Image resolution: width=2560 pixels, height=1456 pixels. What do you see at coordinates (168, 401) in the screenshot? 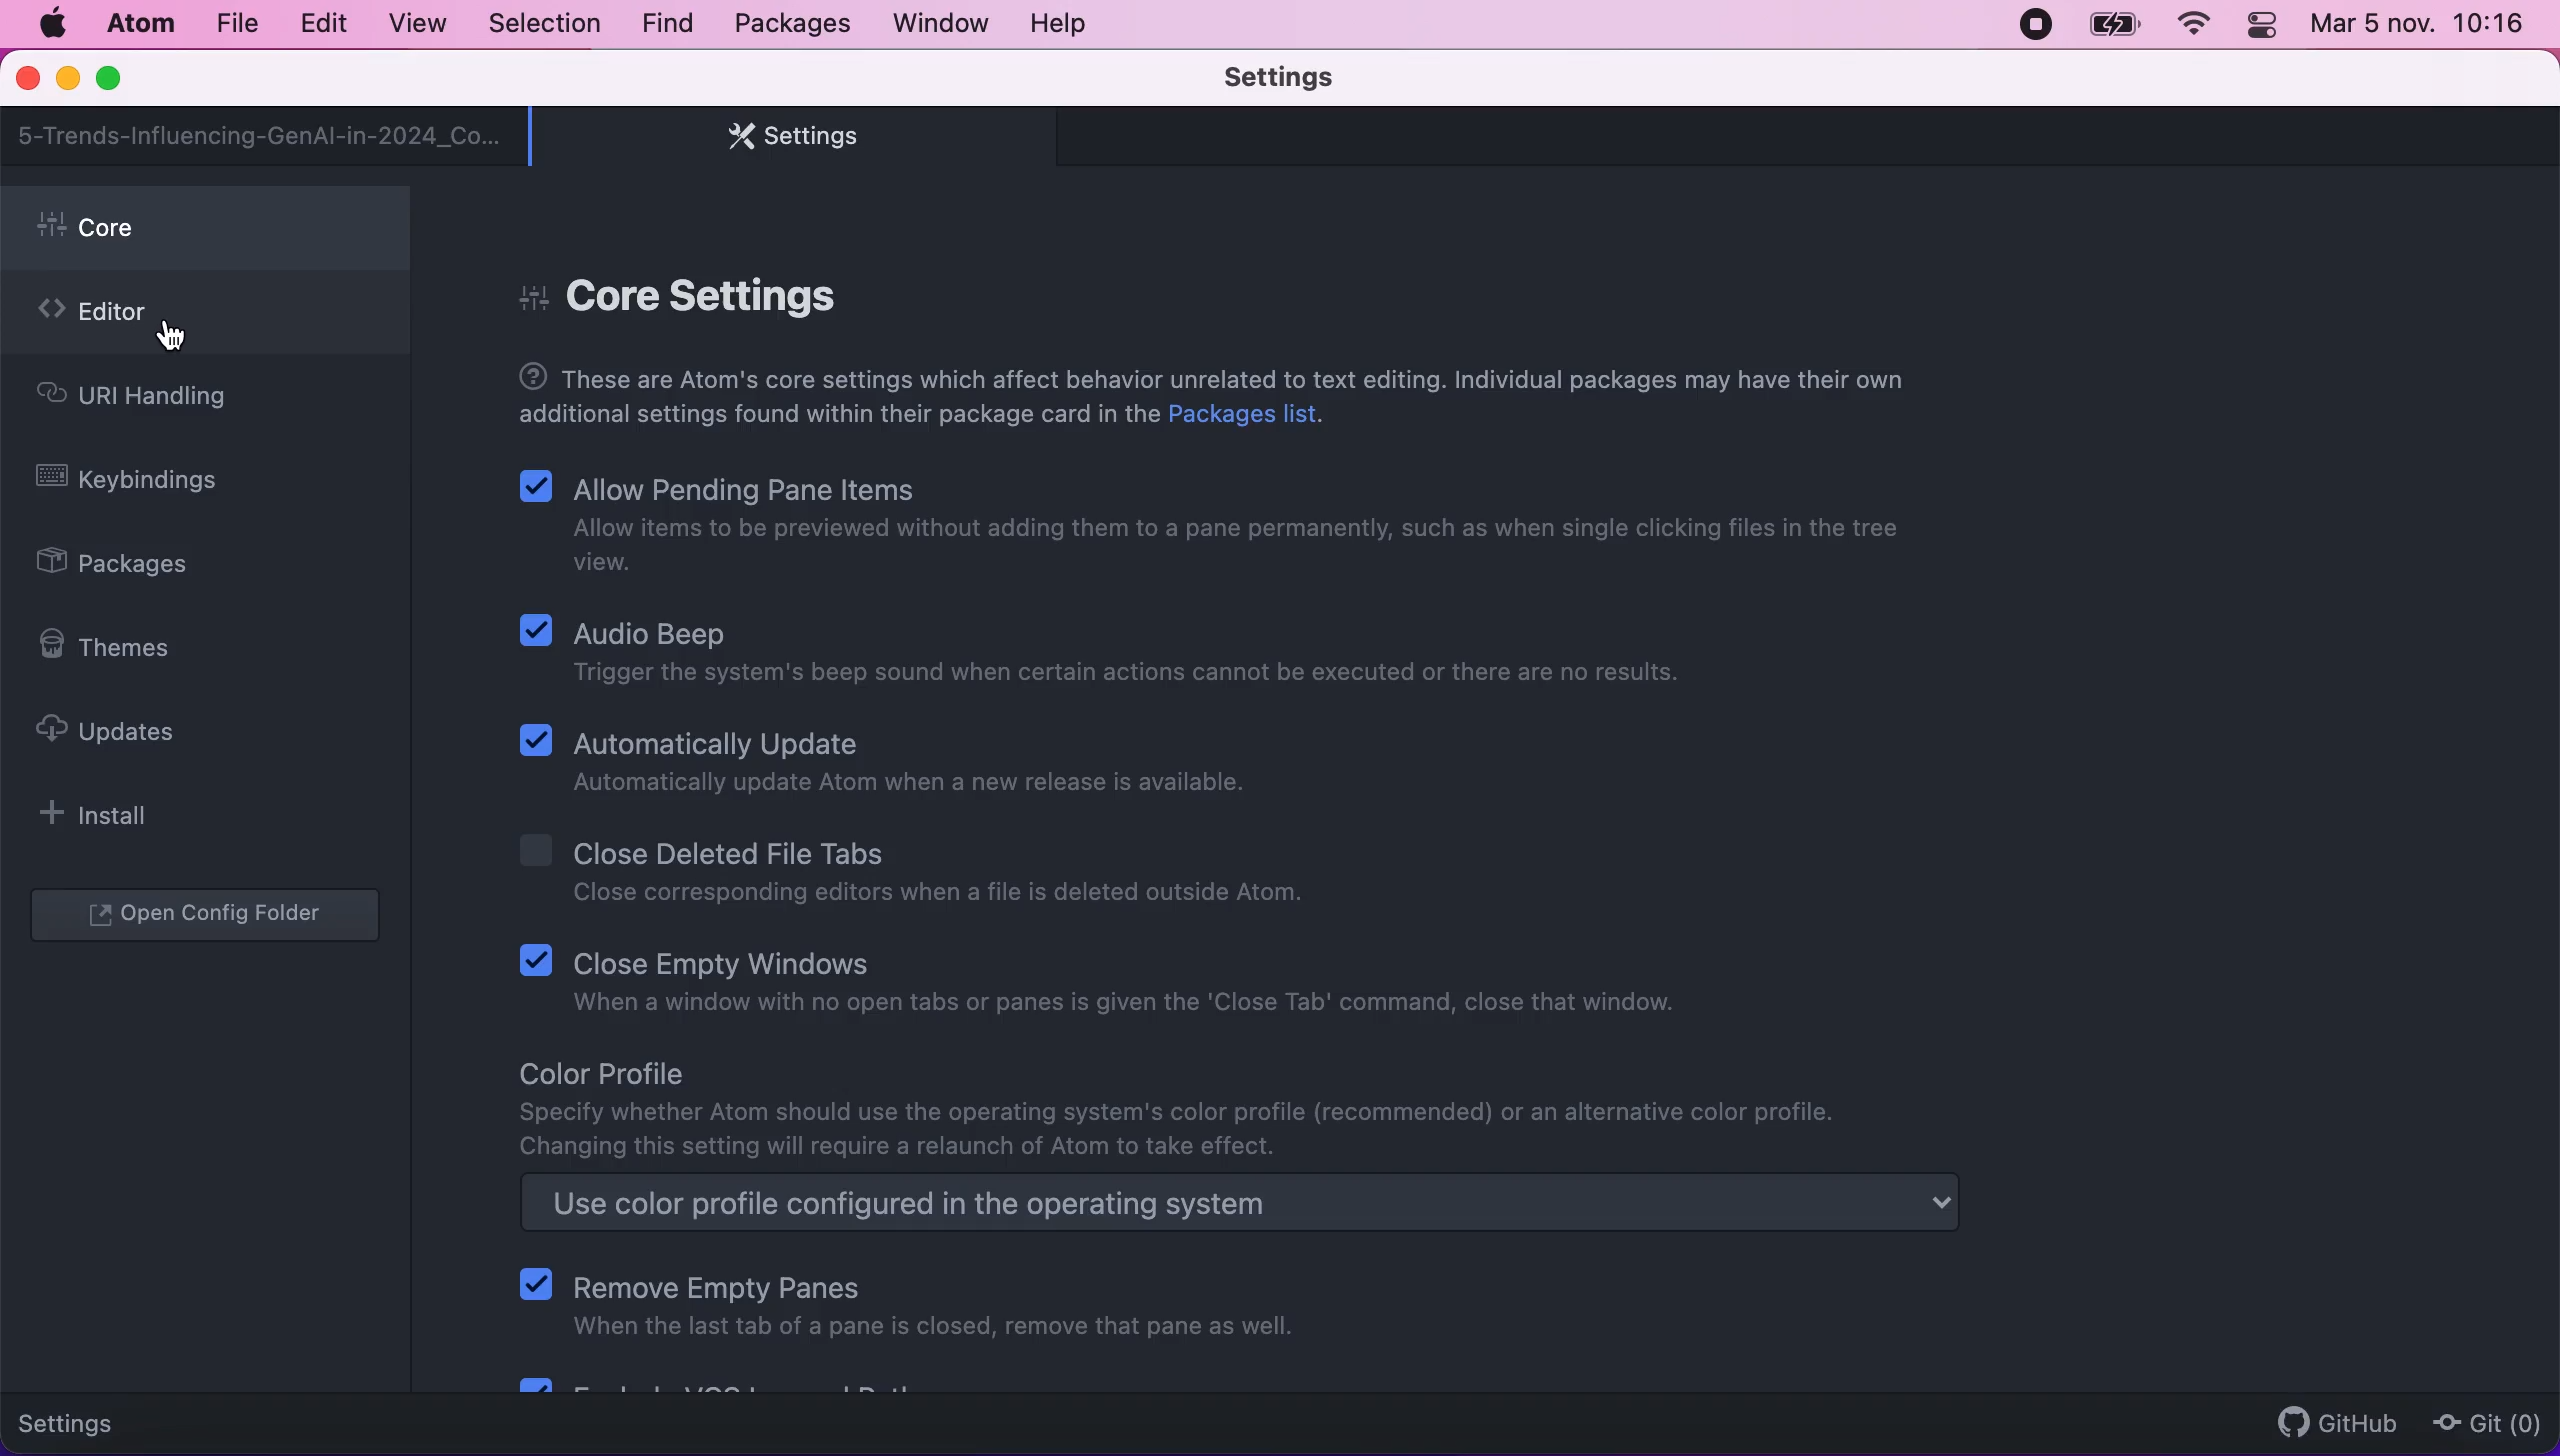
I see `URI handling` at bounding box center [168, 401].